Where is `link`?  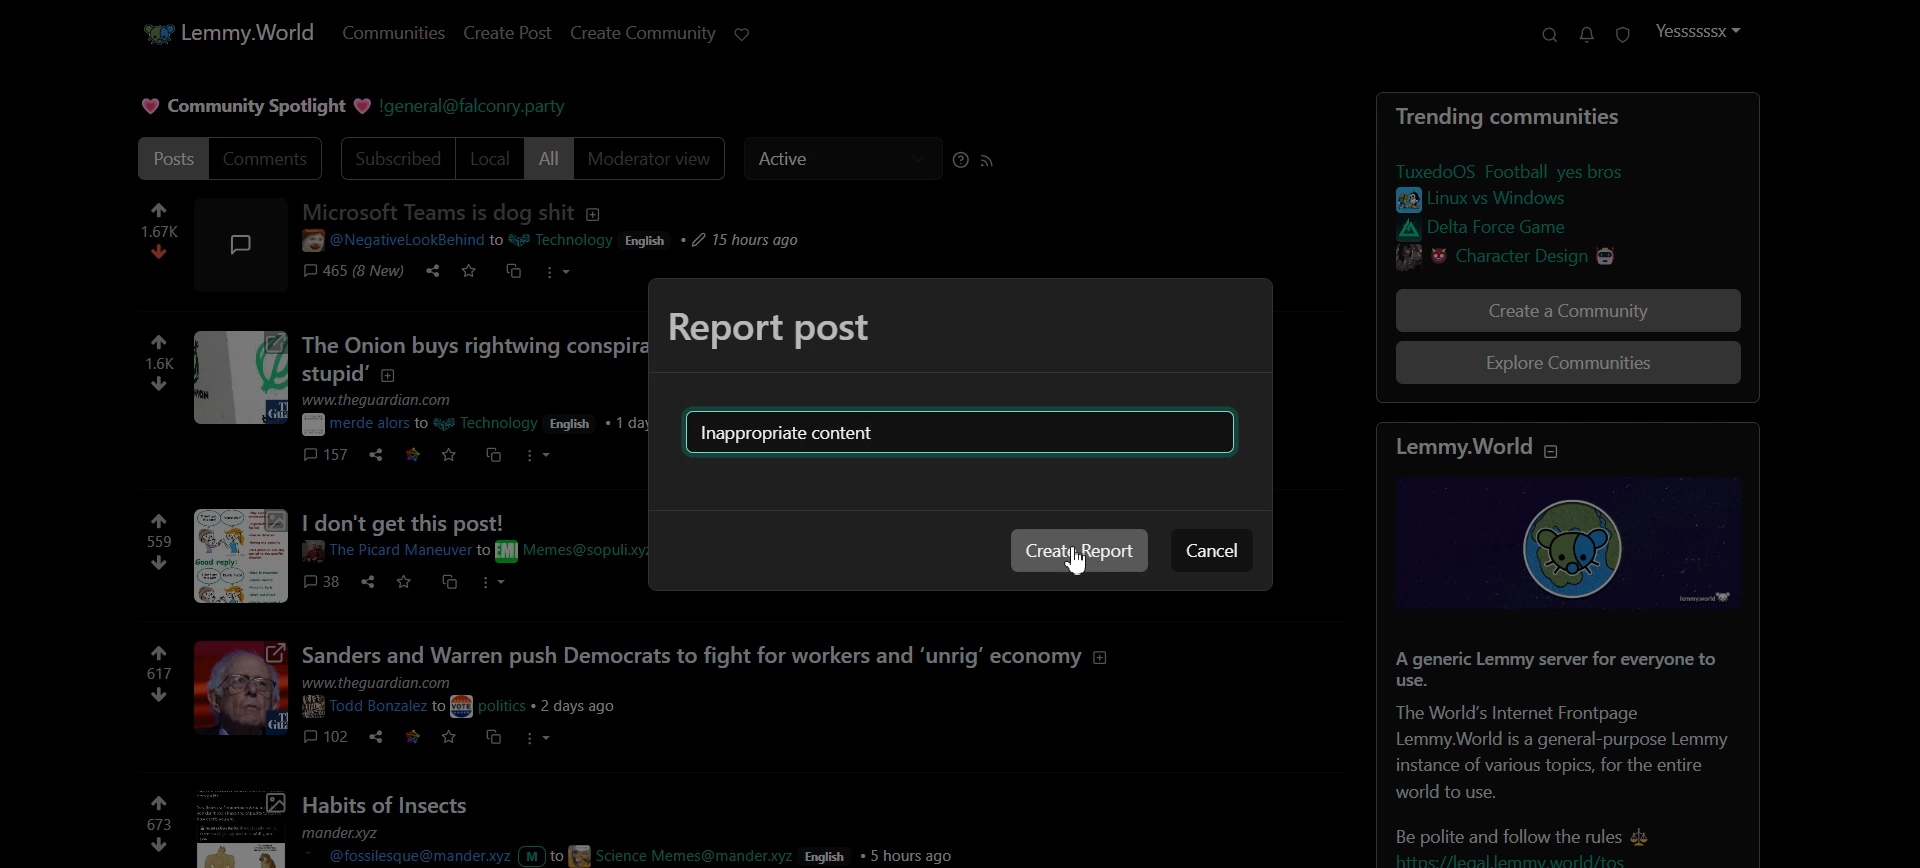
link is located at coordinates (1534, 171).